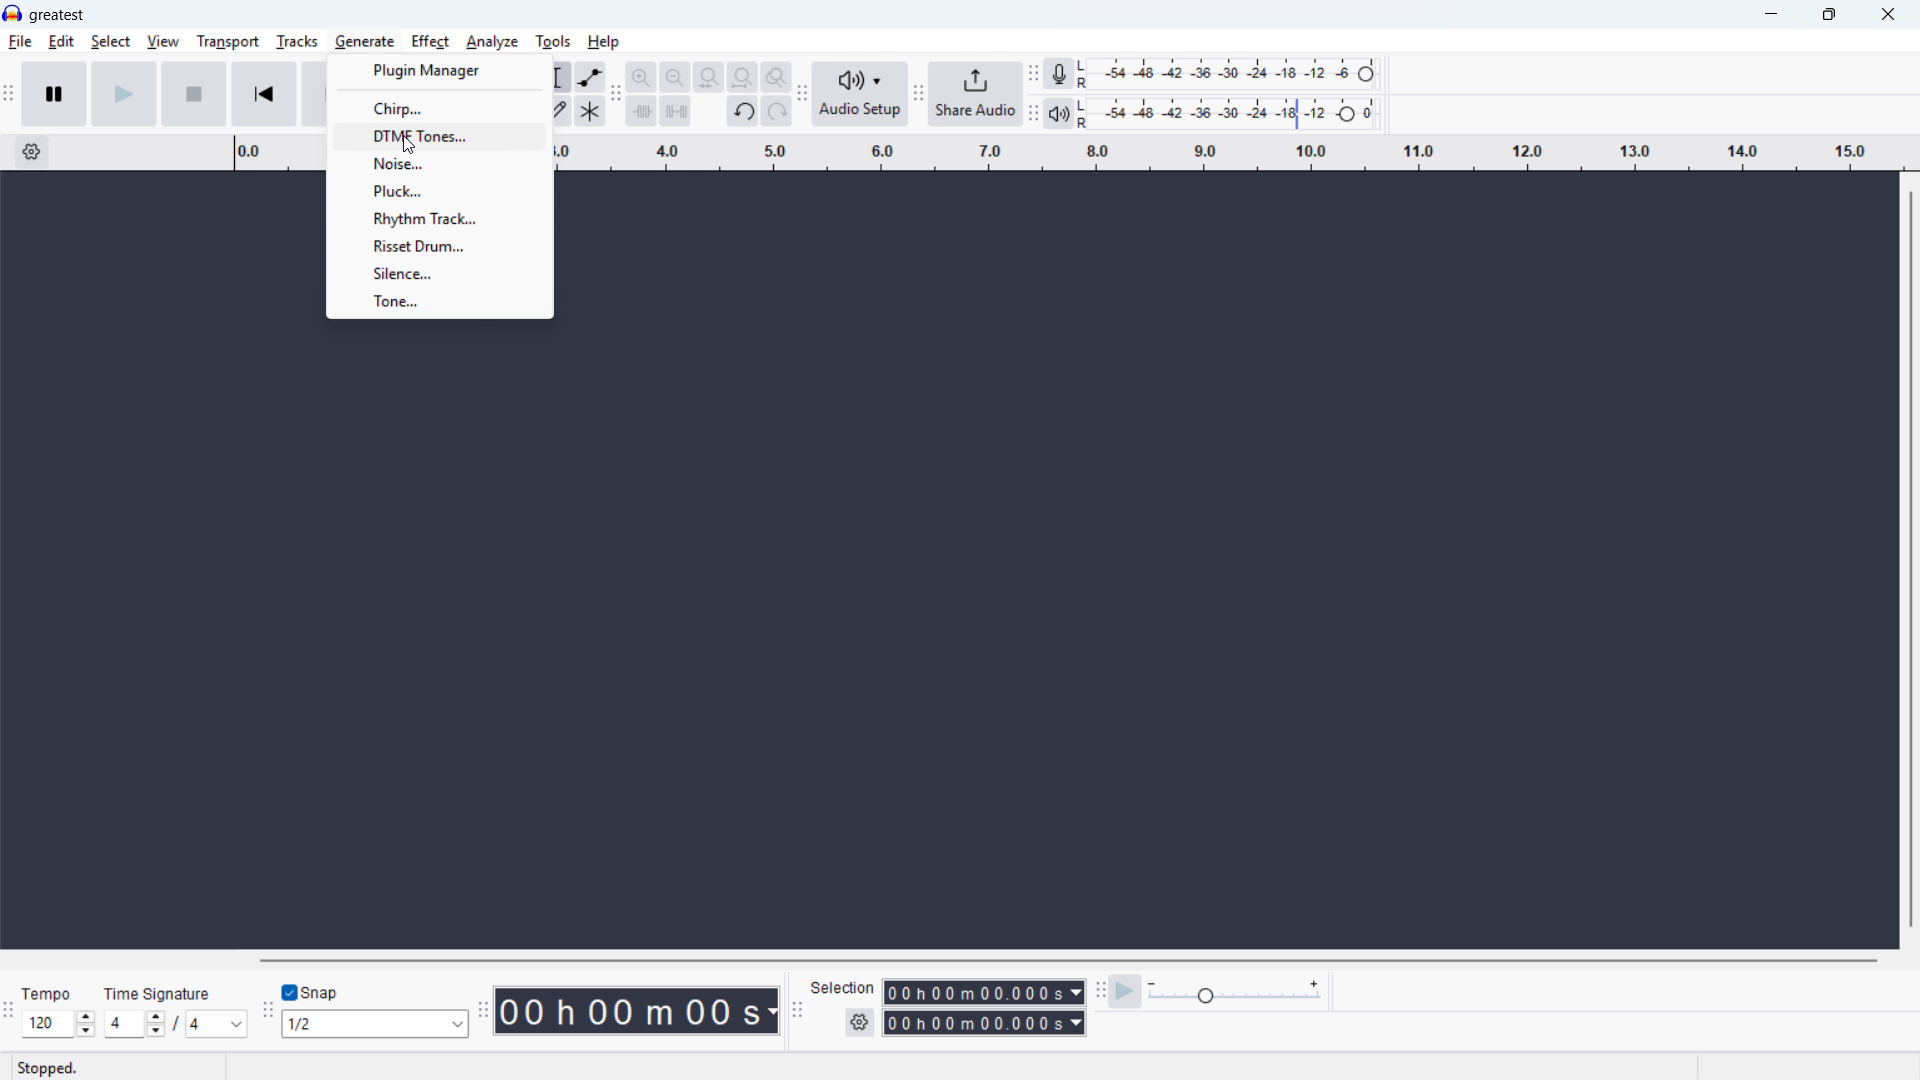 The width and height of the screenshot is (1920, 1080). Describe the element at coordinates (440, 273) in the screenshot. I see `Silence` at that location.